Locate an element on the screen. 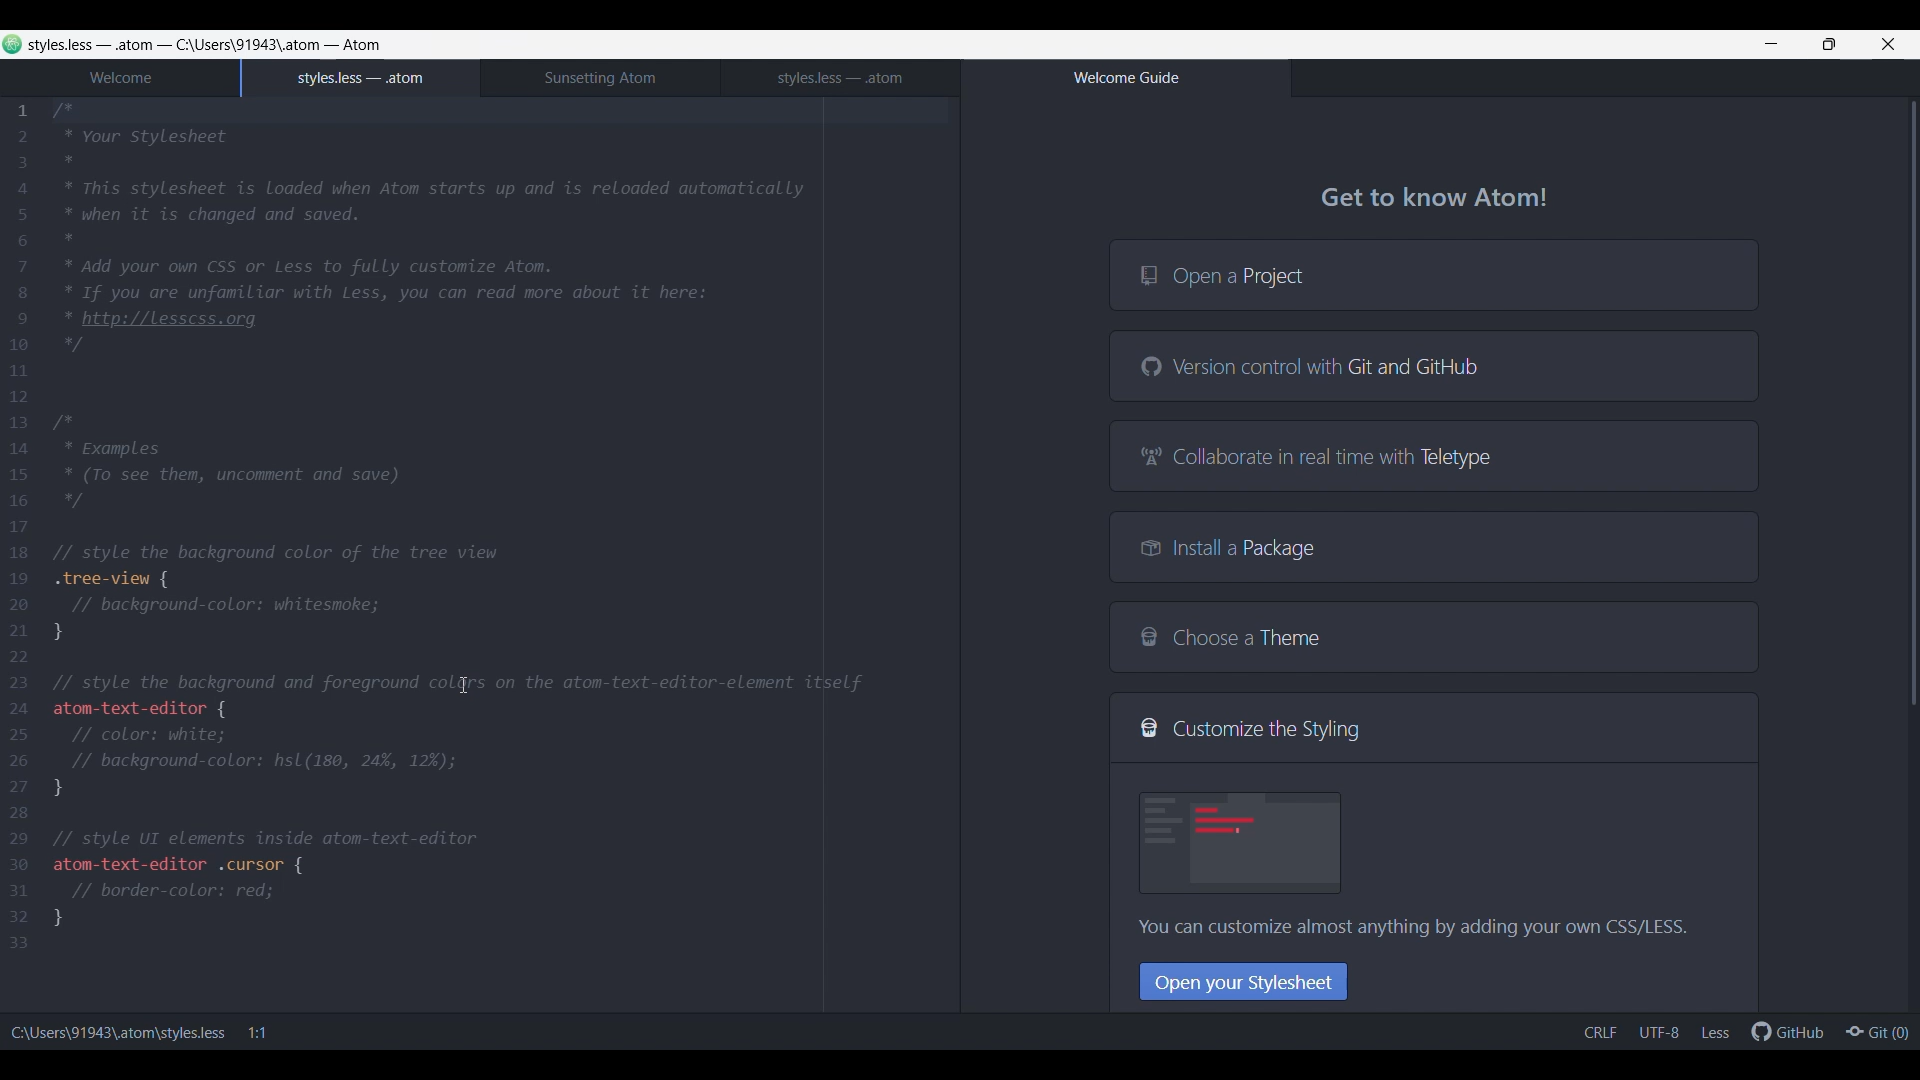 The image size is (1920, 1080). Collaborate in real time with Teletype is located at coordinates (1433, 455).